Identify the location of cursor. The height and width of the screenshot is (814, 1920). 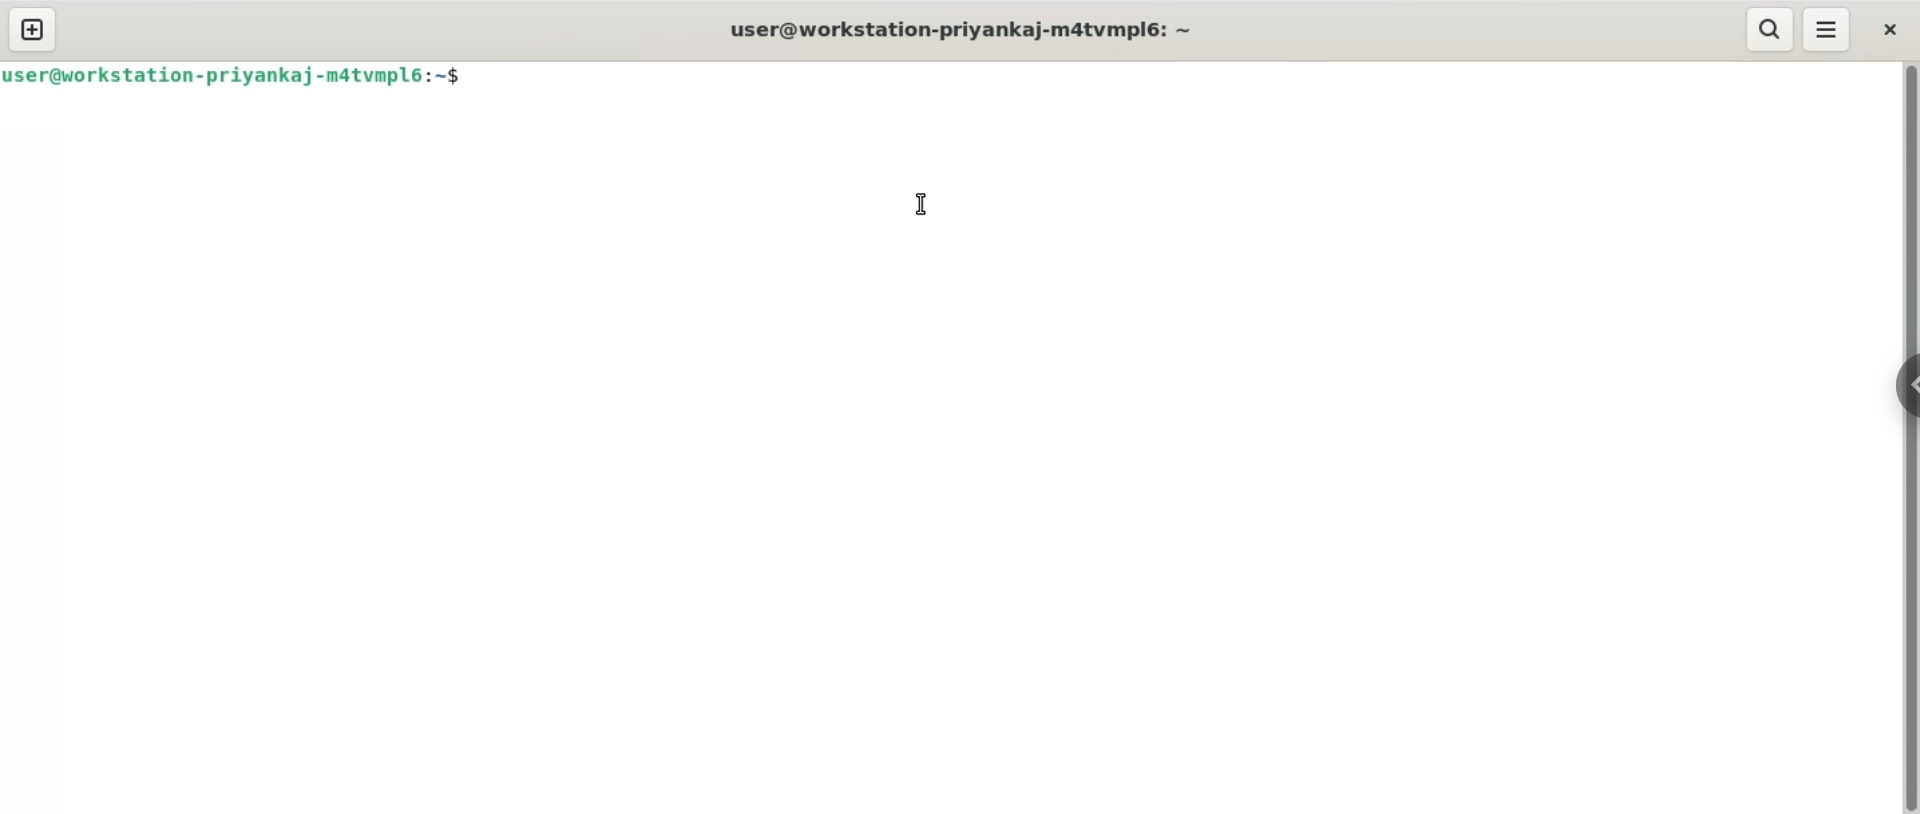
(921, 202).